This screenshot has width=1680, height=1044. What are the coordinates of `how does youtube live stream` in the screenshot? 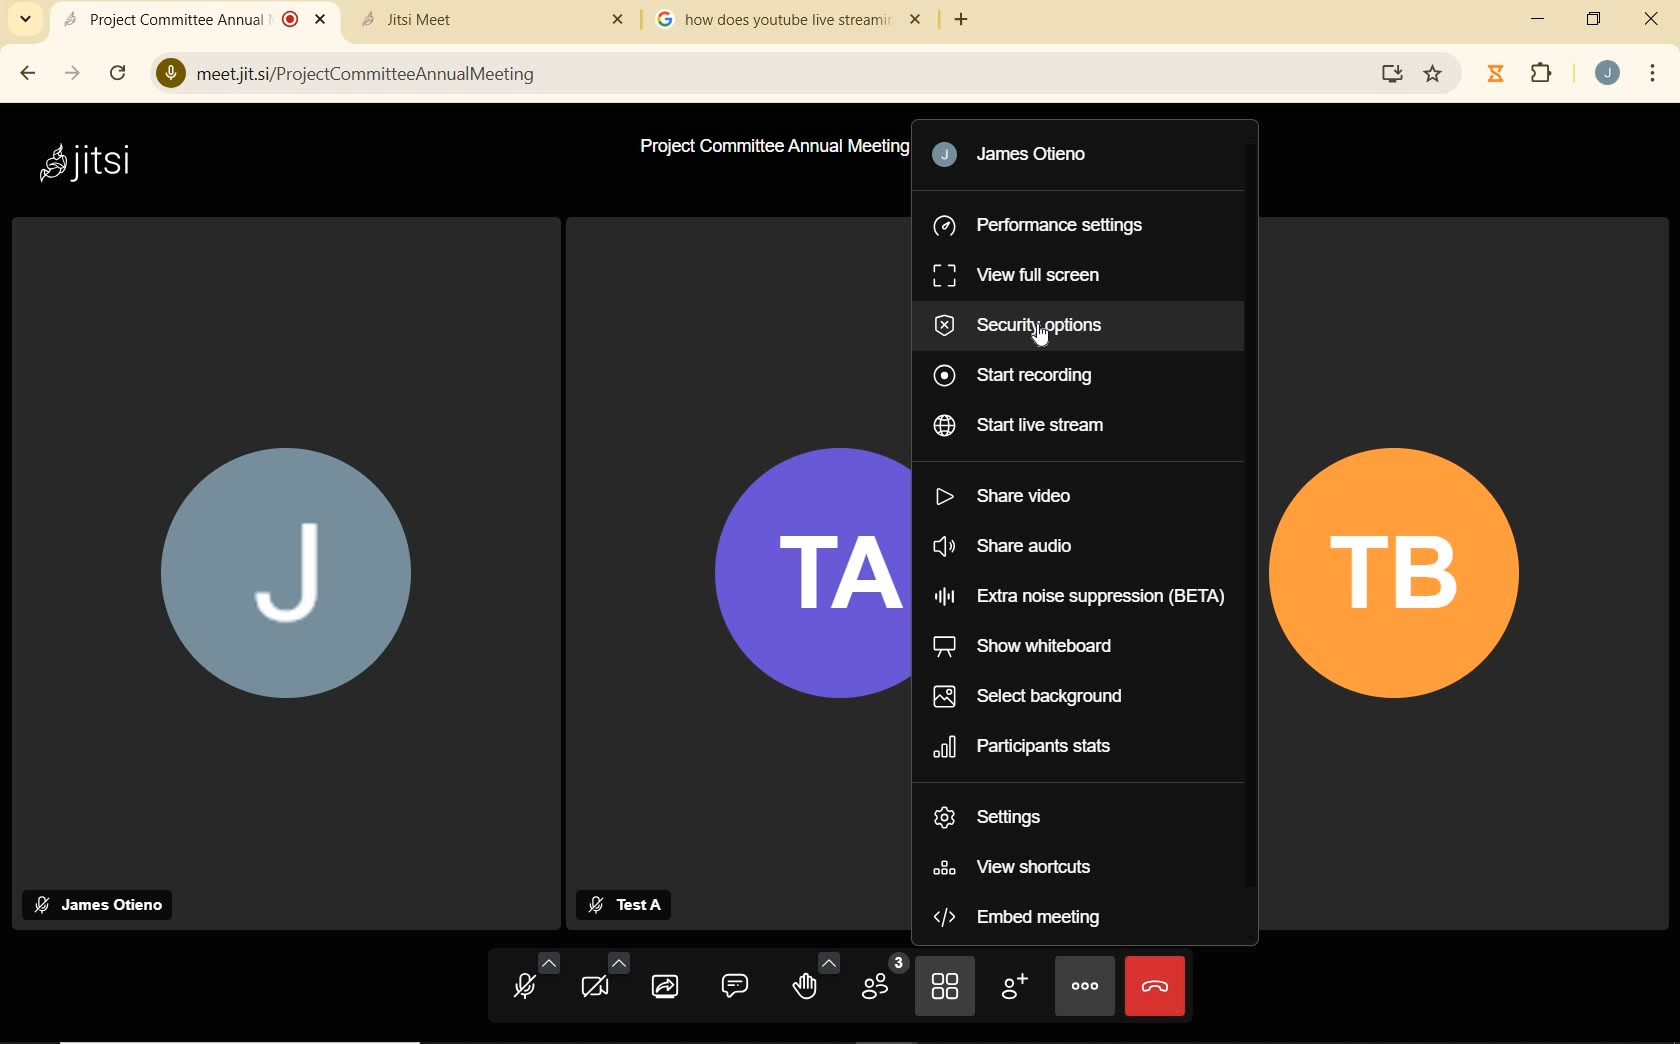 It's located at (793, 20).